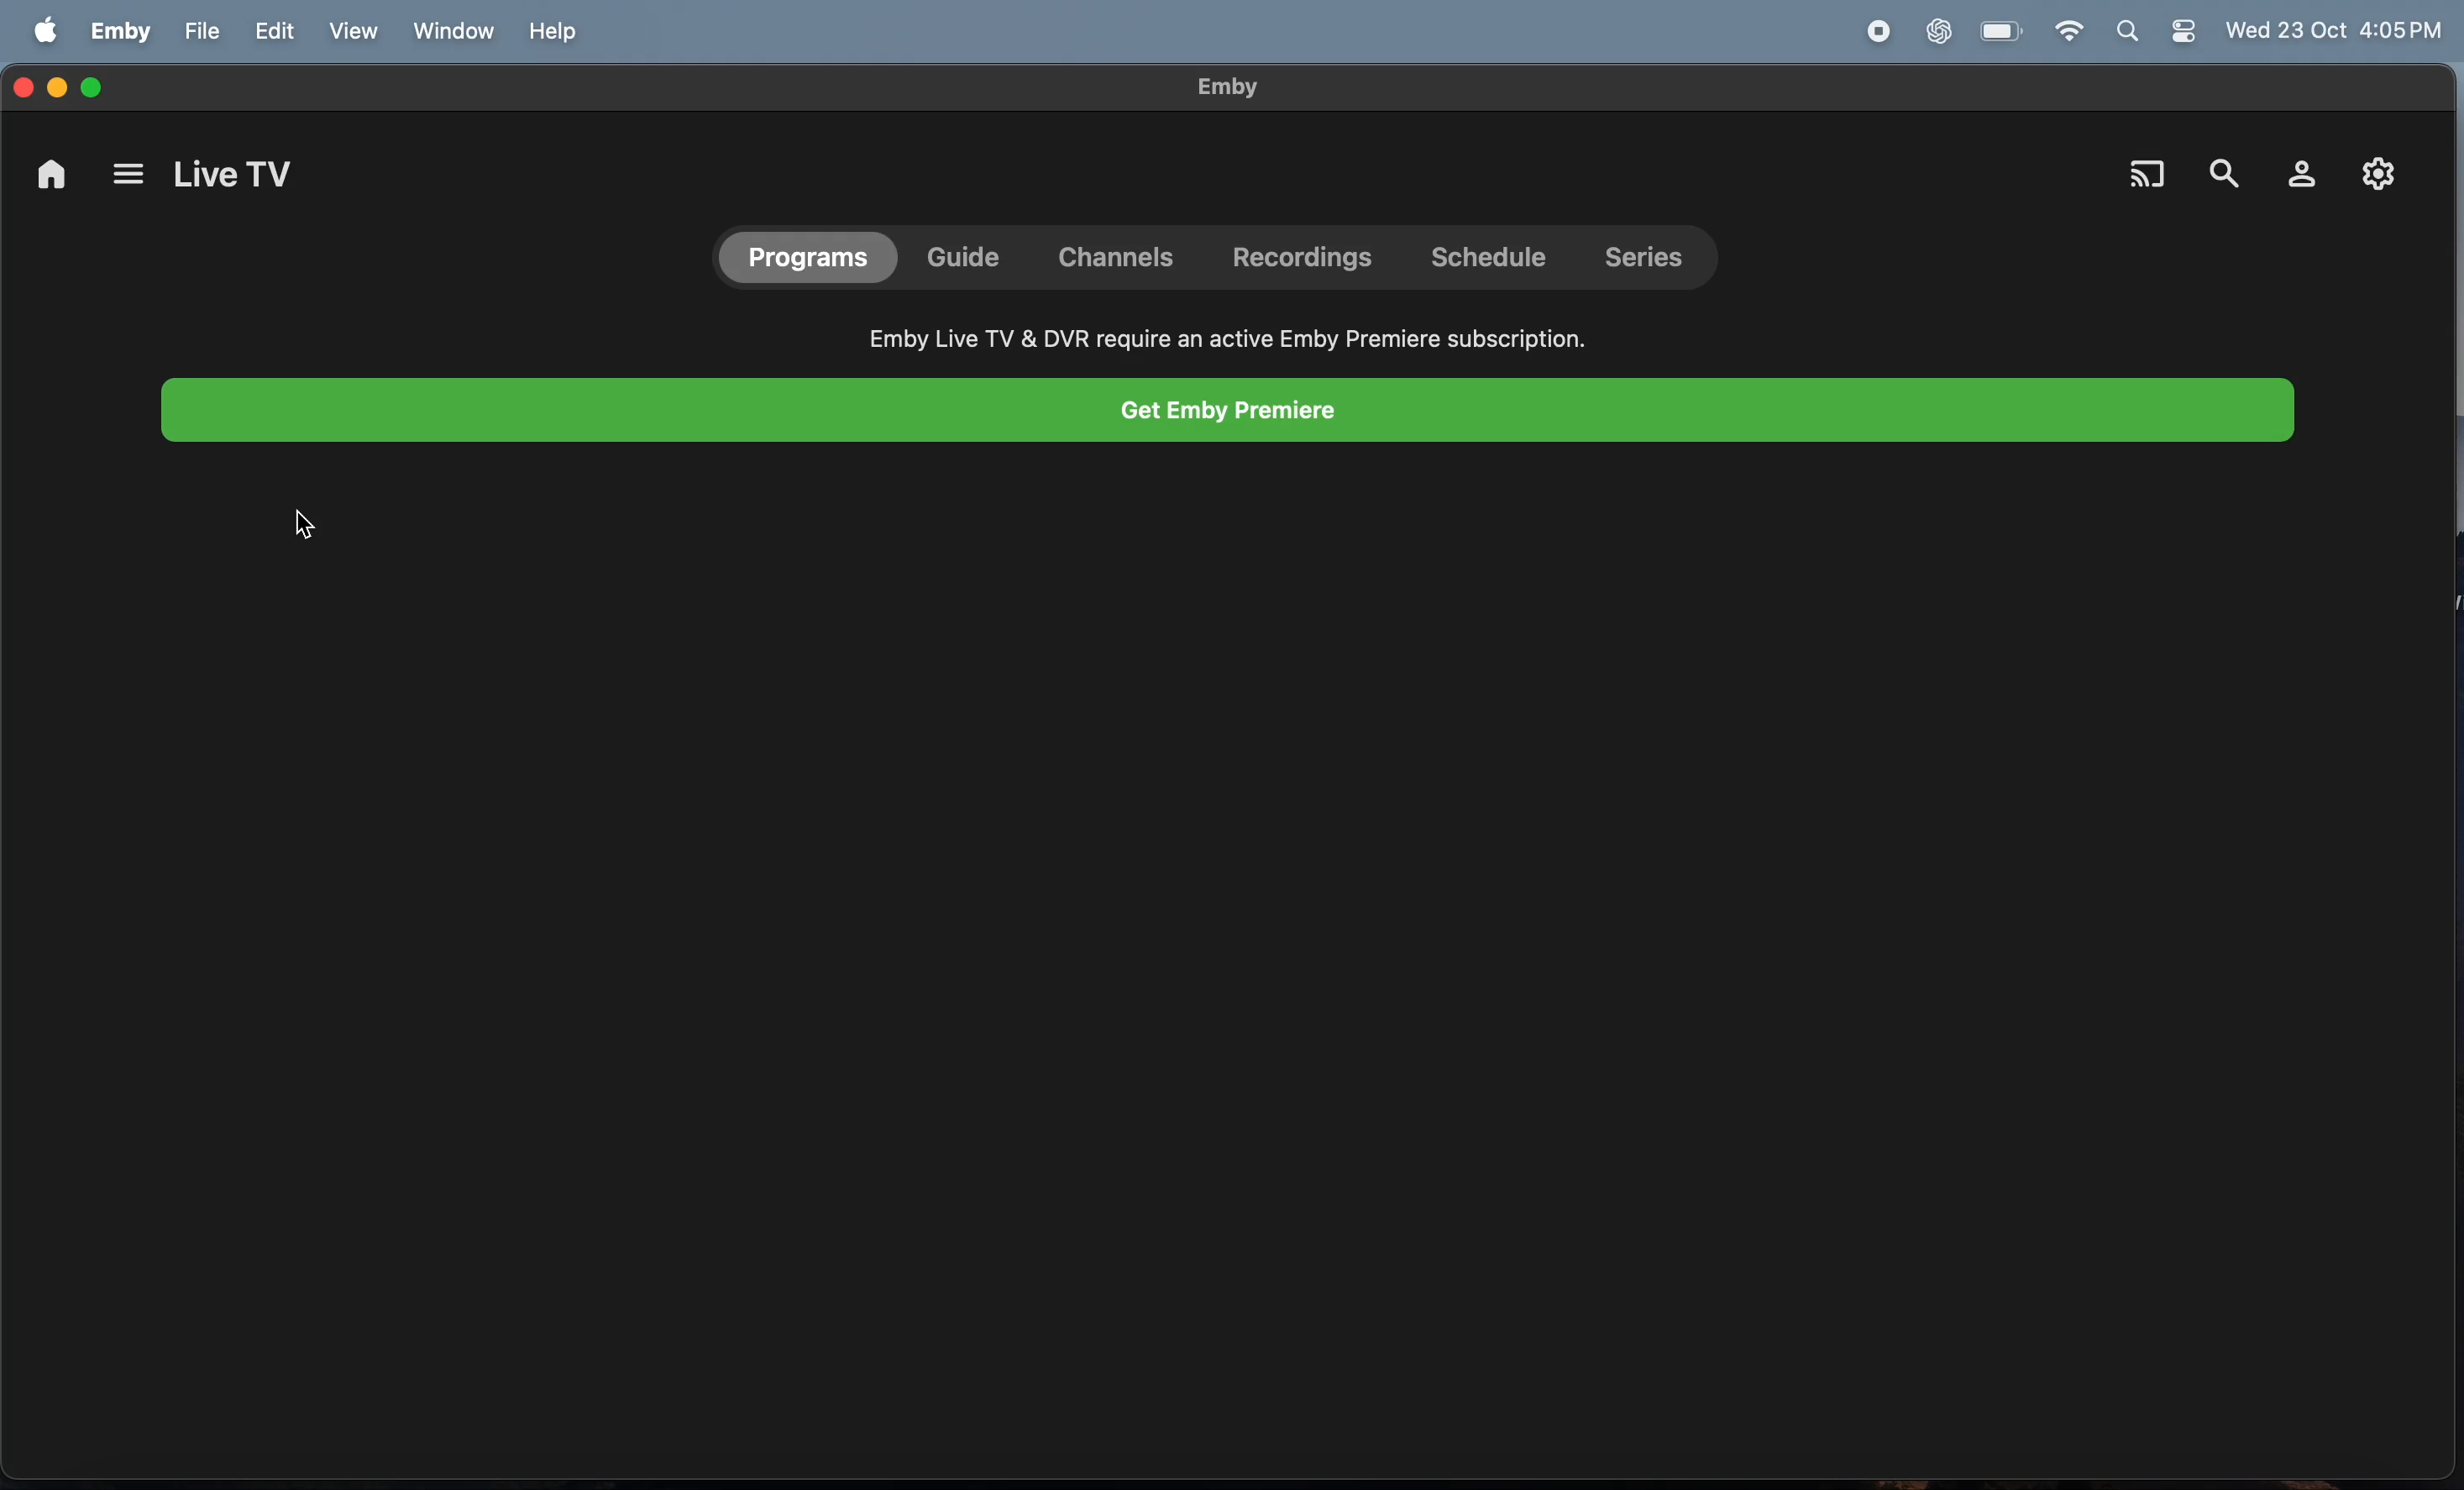 Image resolution: width=2464 pixels, height=1490 pixels. I want to click on apple menu, so click(45, 33).